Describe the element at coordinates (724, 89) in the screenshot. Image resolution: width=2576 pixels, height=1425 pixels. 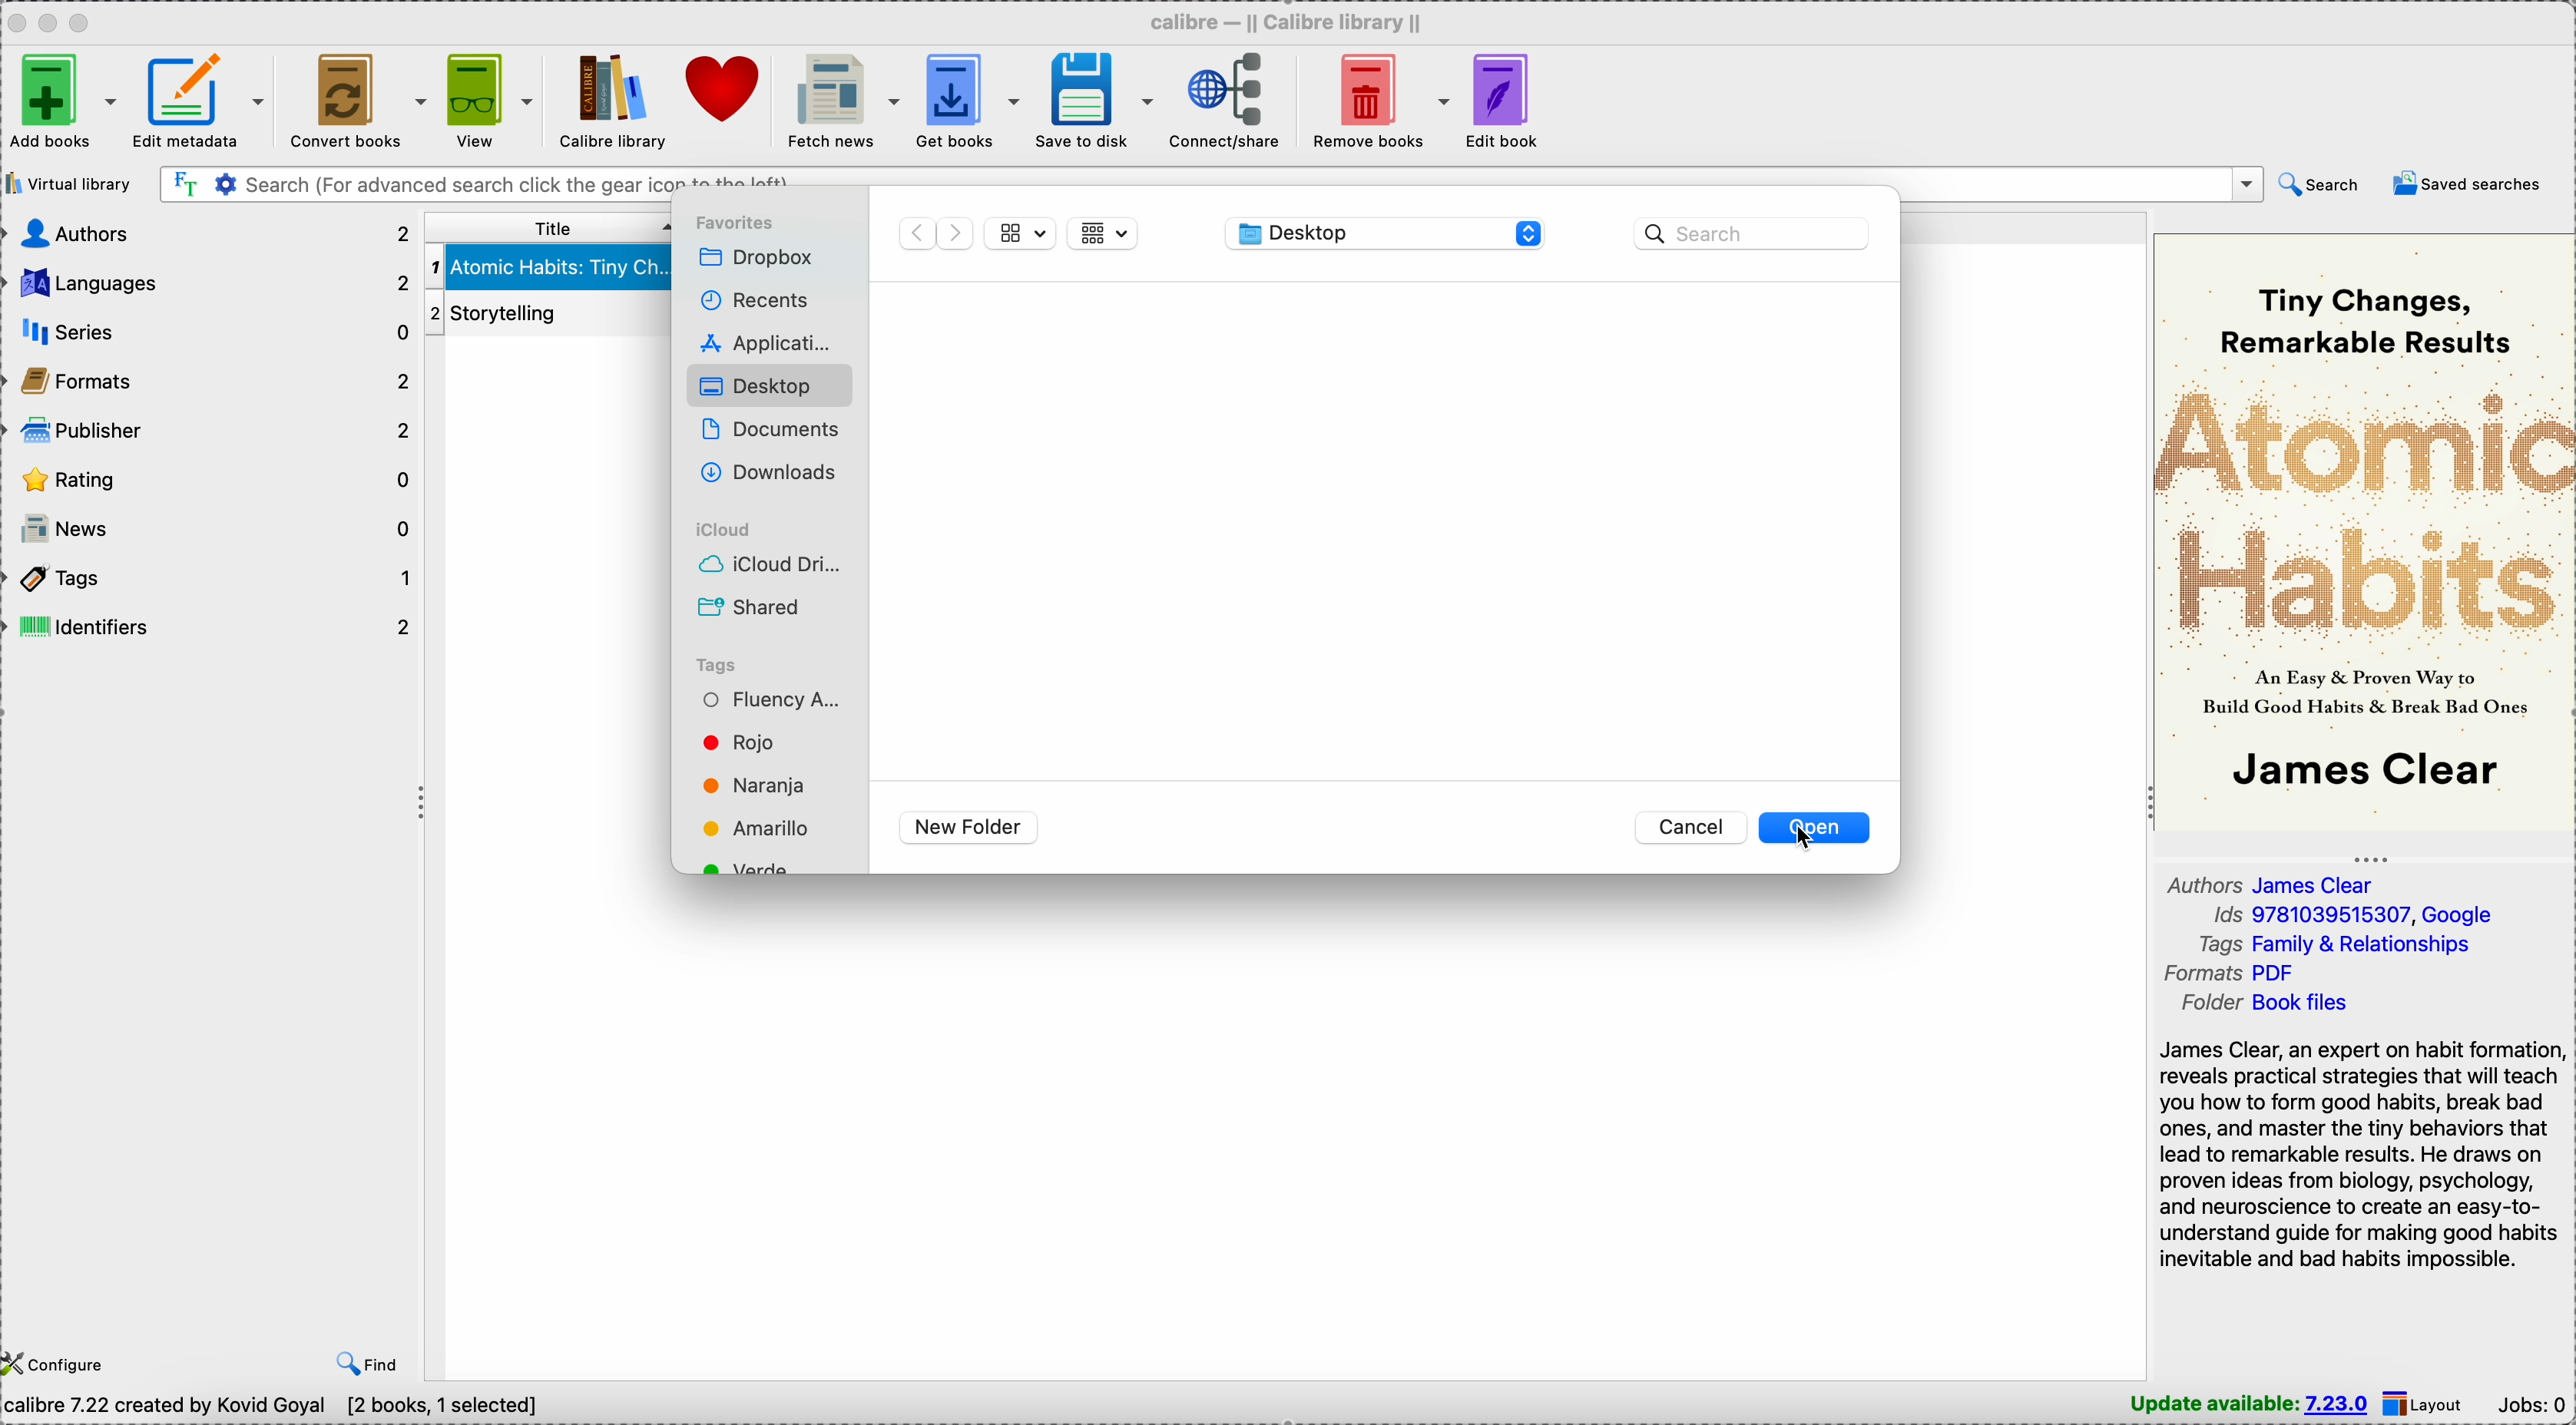
I see `donate` at that location.